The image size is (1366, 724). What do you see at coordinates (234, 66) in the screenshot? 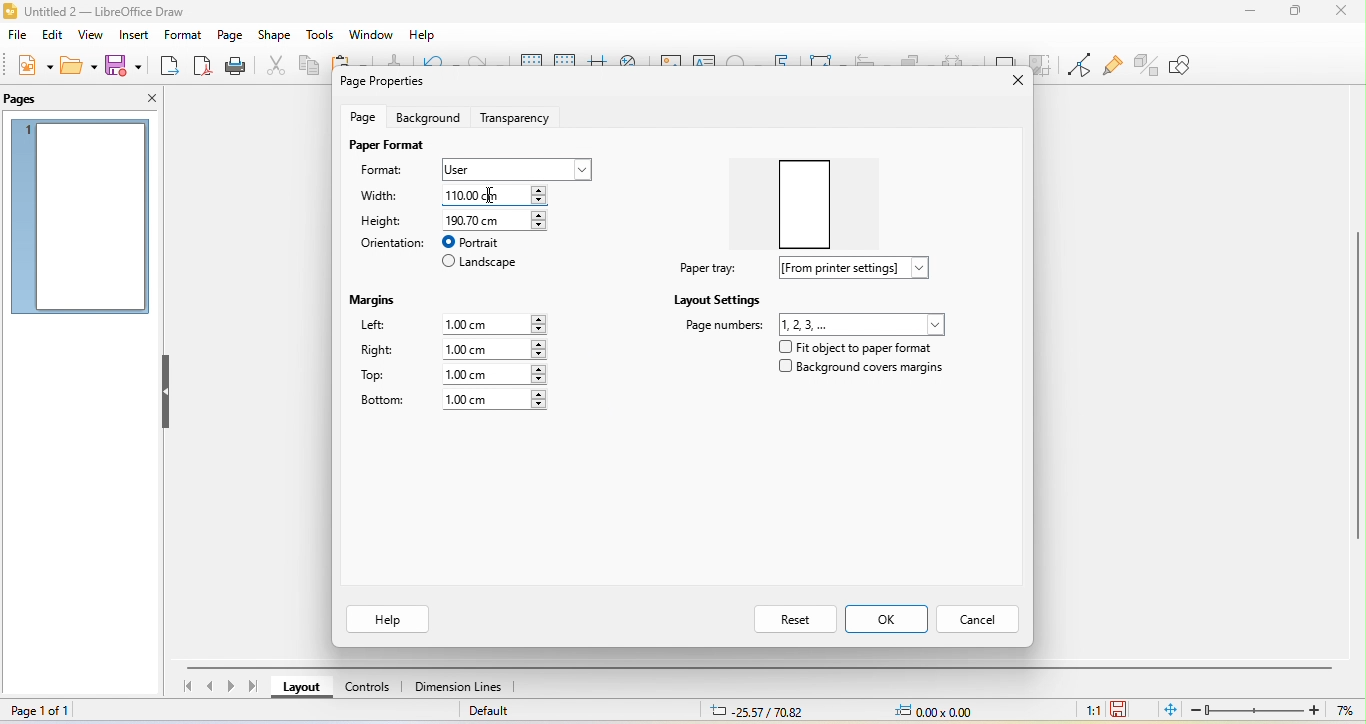
I see `print` at bounding box center [234, 66].